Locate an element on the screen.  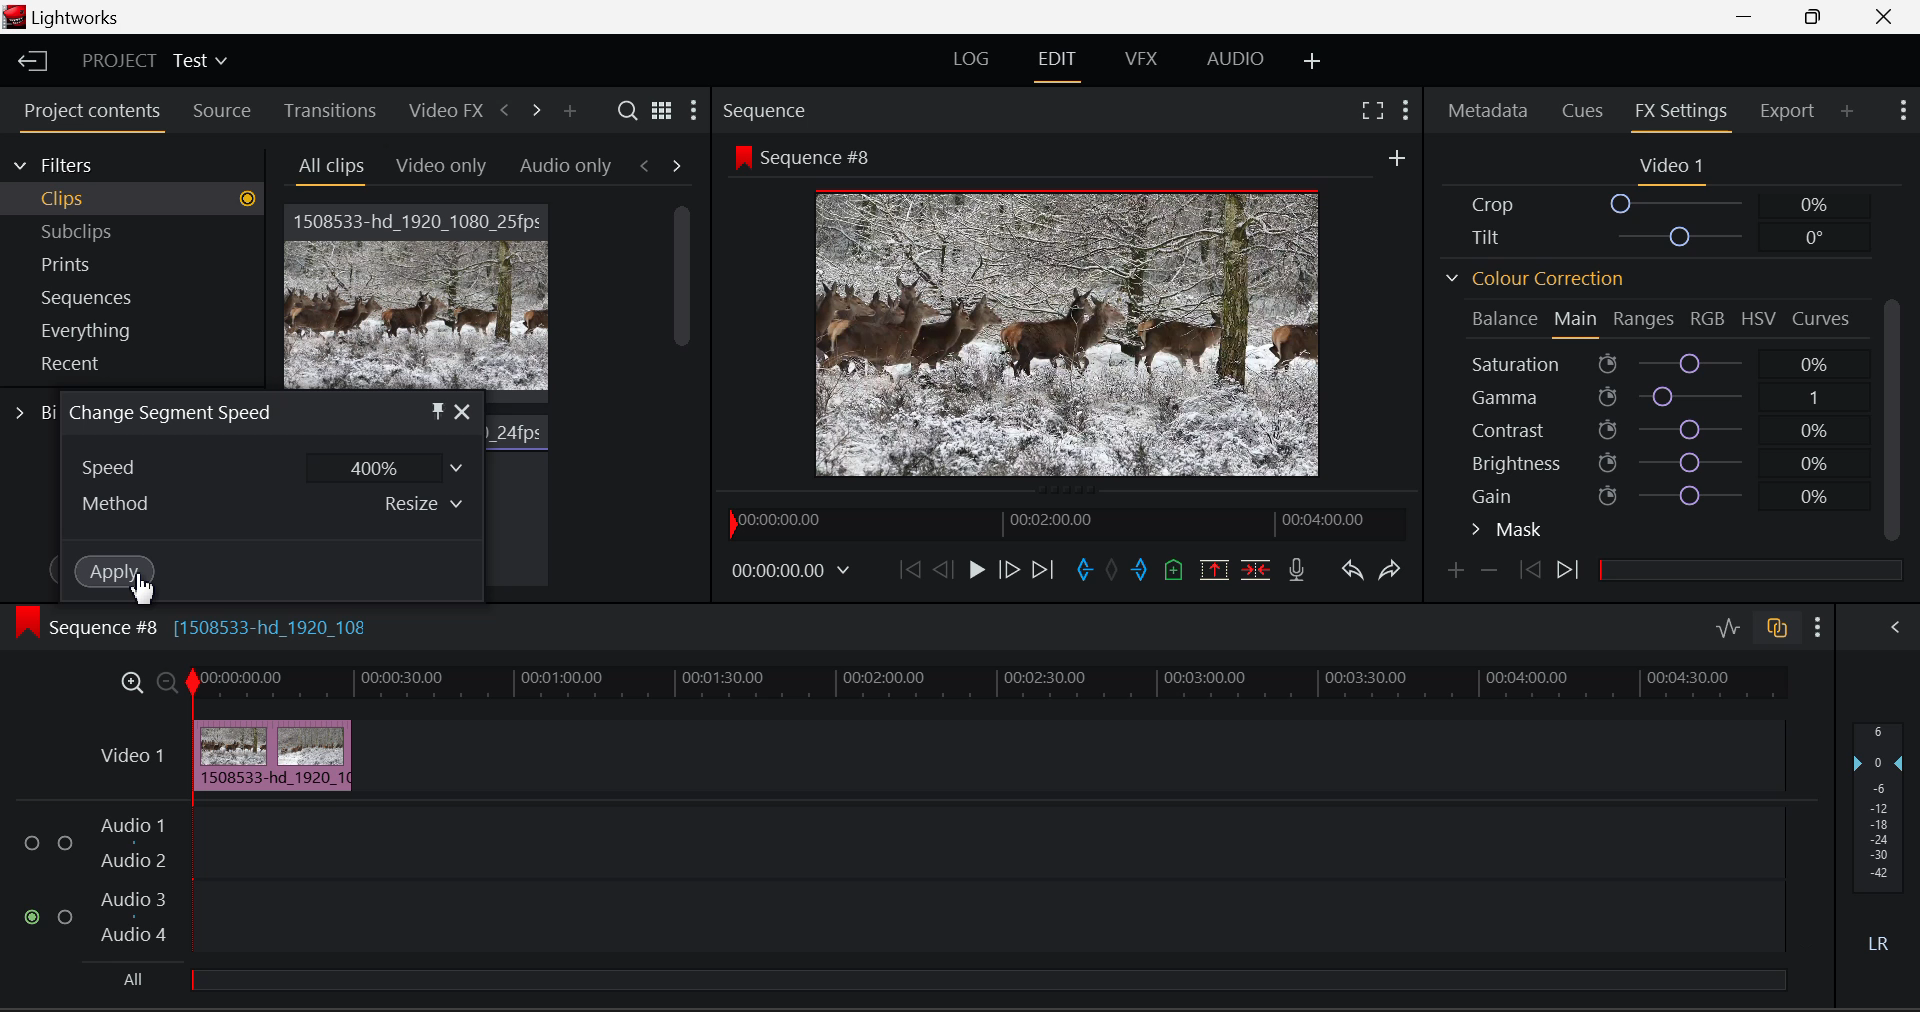
Tilt is located at coordinates (1650, 238).